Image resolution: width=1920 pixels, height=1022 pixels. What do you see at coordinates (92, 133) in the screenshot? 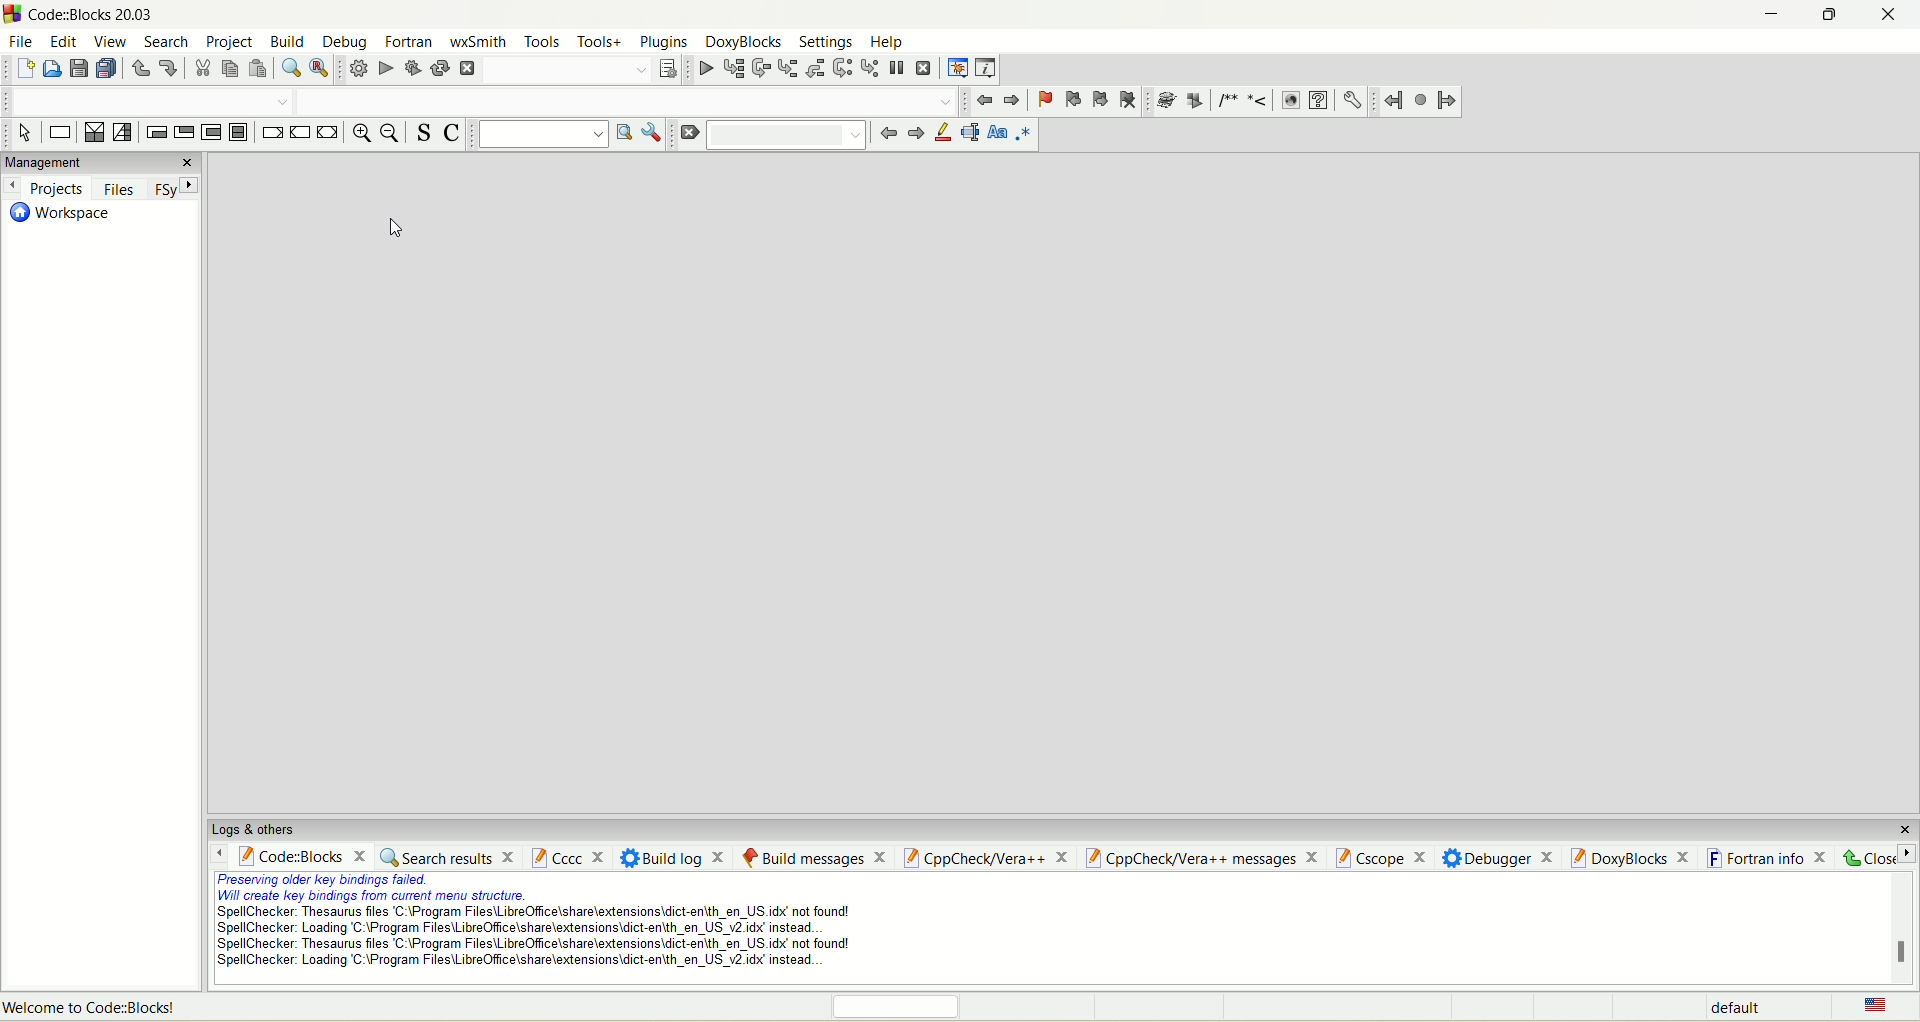
I see `decision` at bounding box center [92, 133].